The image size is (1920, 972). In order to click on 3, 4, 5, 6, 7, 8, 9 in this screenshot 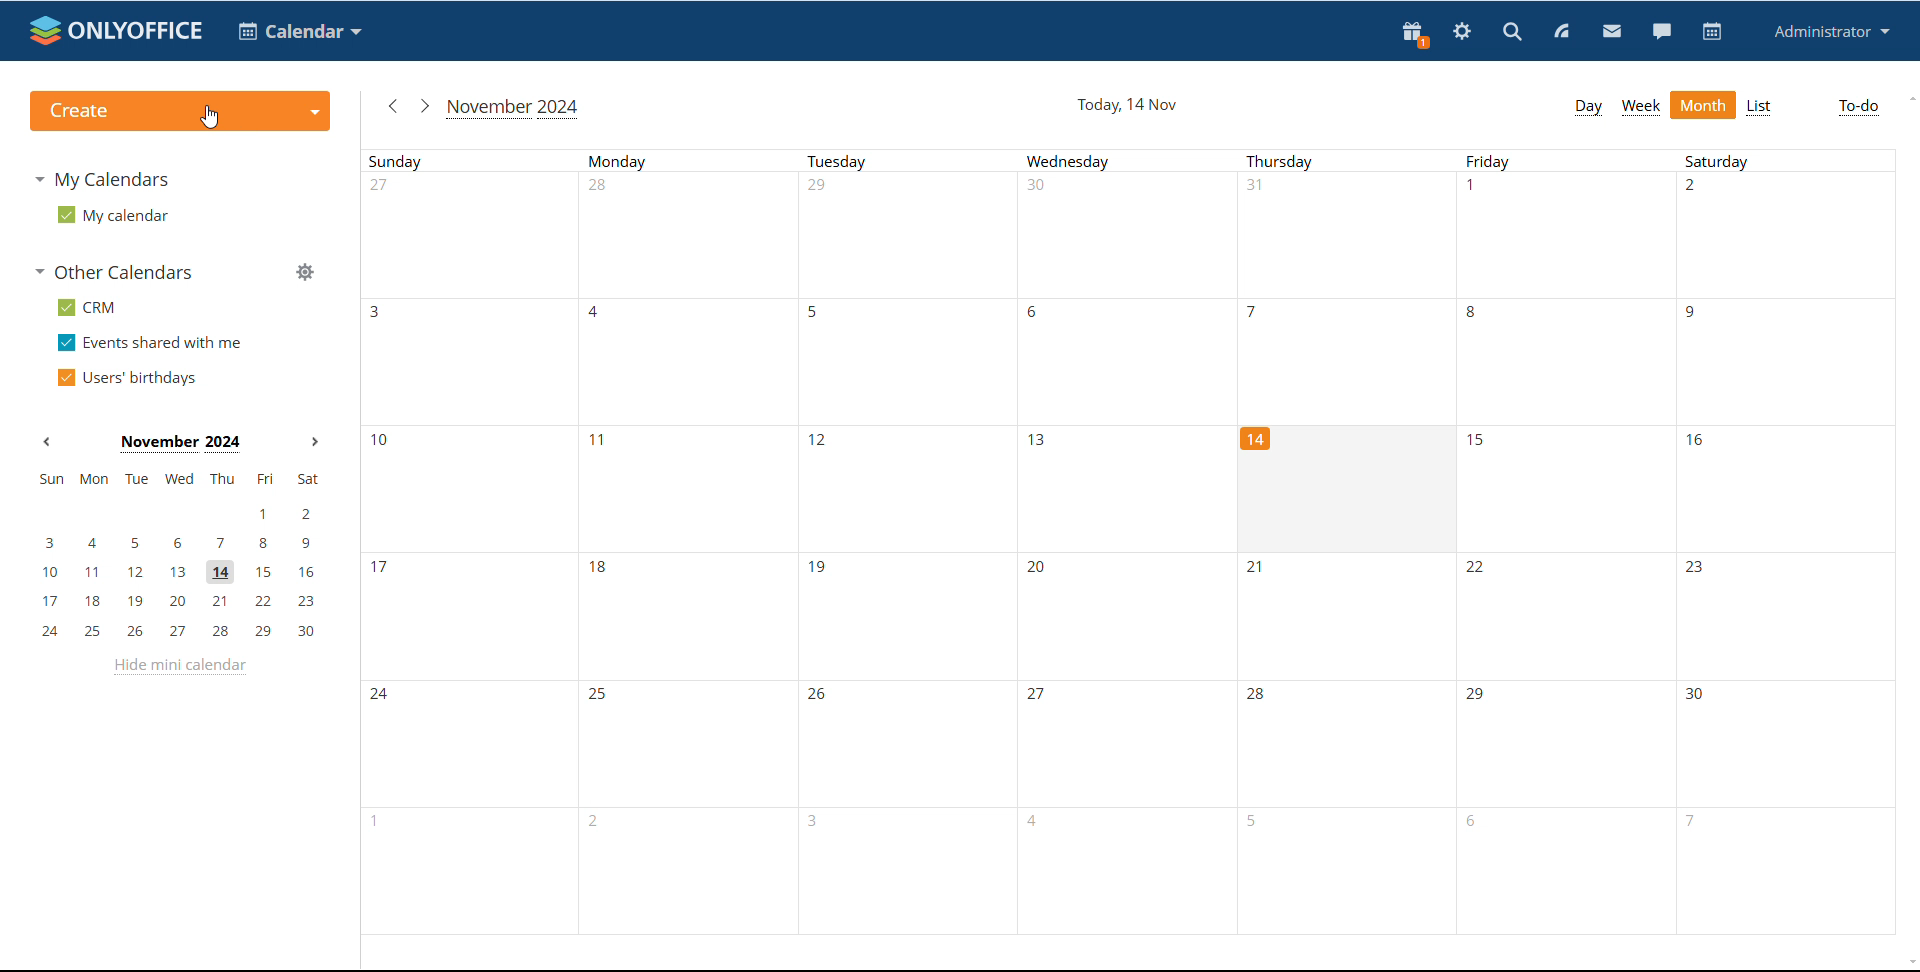, I will do `click(179, 541)`.